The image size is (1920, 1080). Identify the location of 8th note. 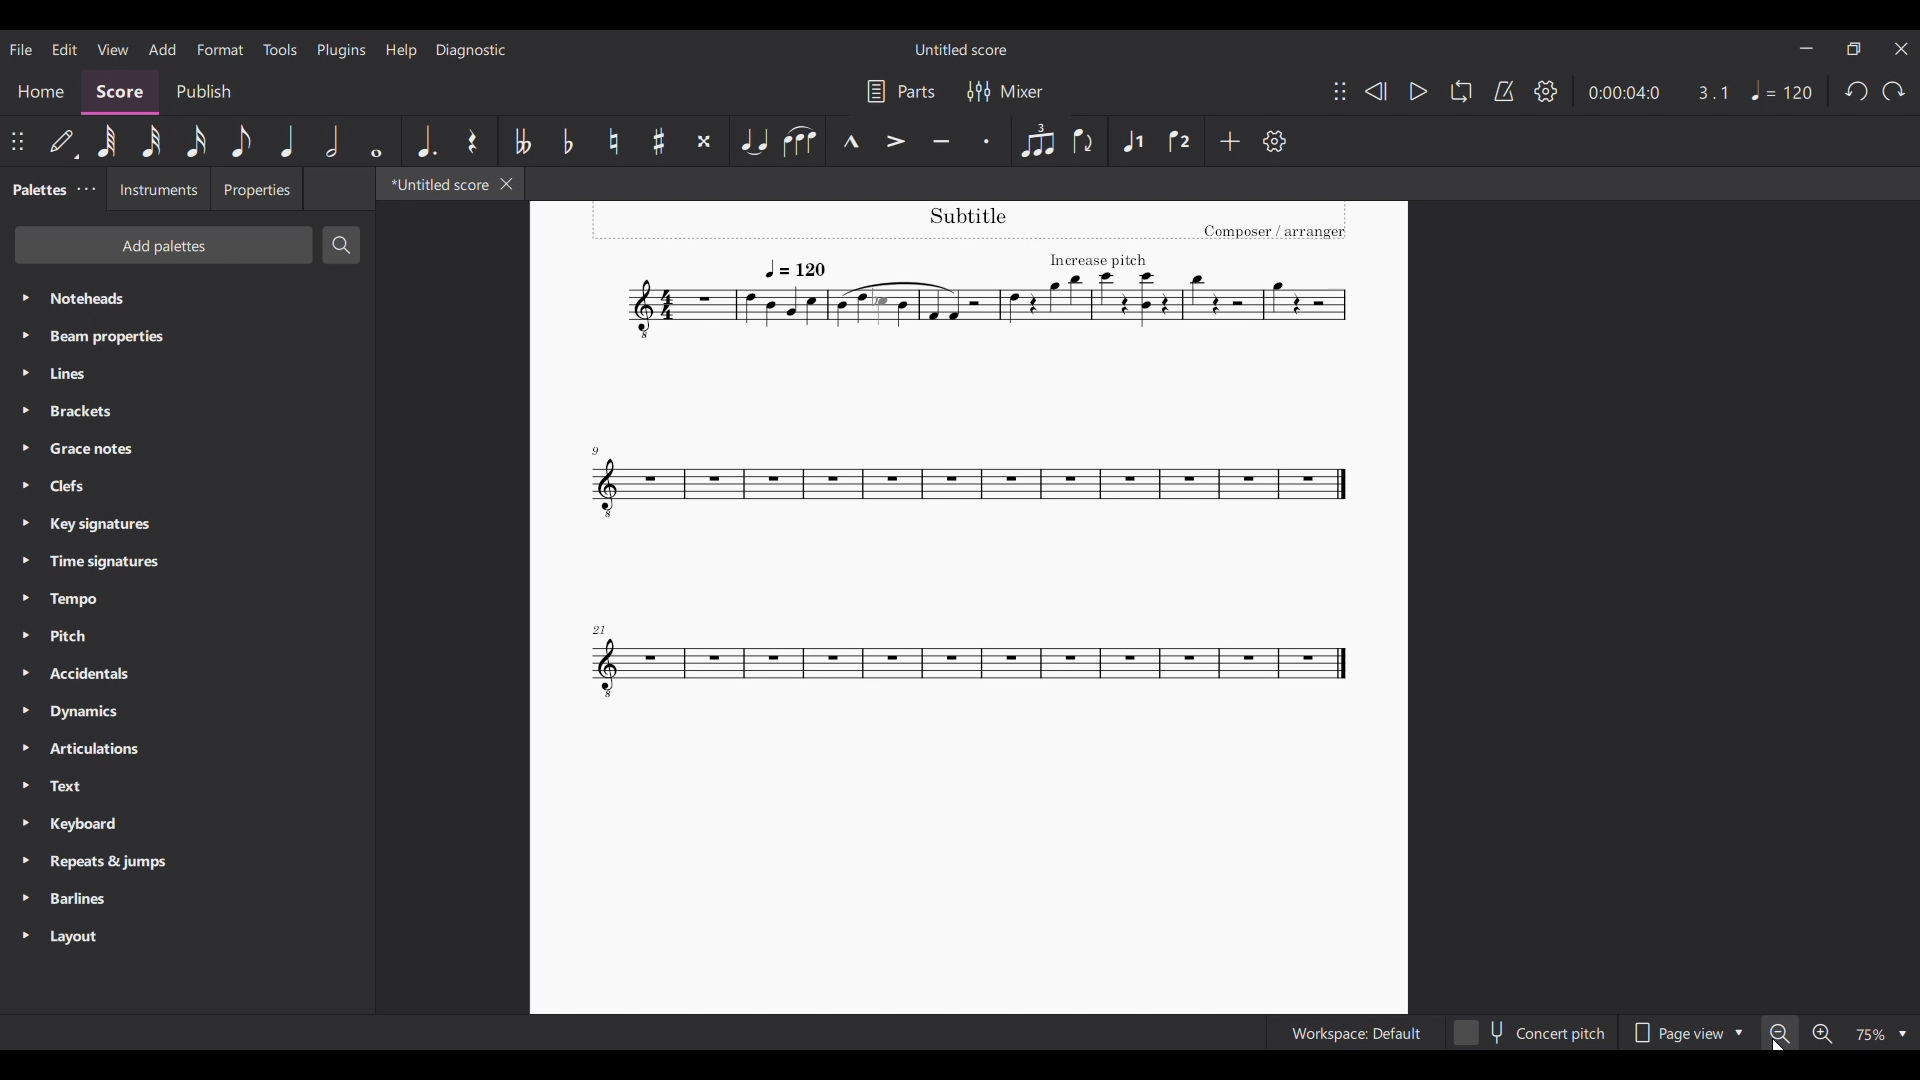
(241, 141).